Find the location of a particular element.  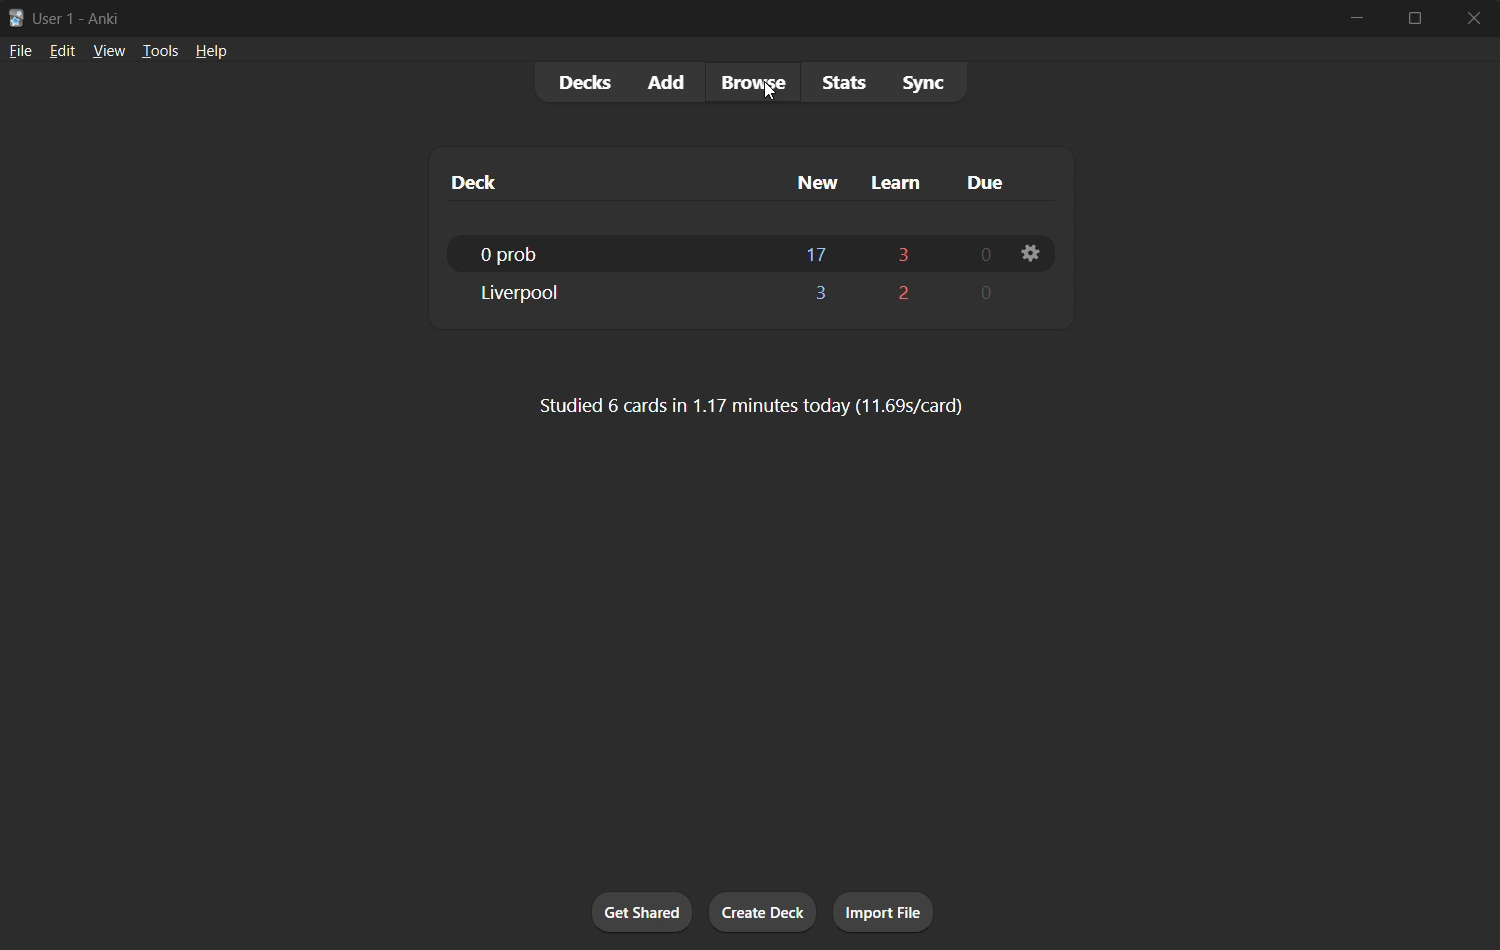

sync is located at coordinates (924, 82).